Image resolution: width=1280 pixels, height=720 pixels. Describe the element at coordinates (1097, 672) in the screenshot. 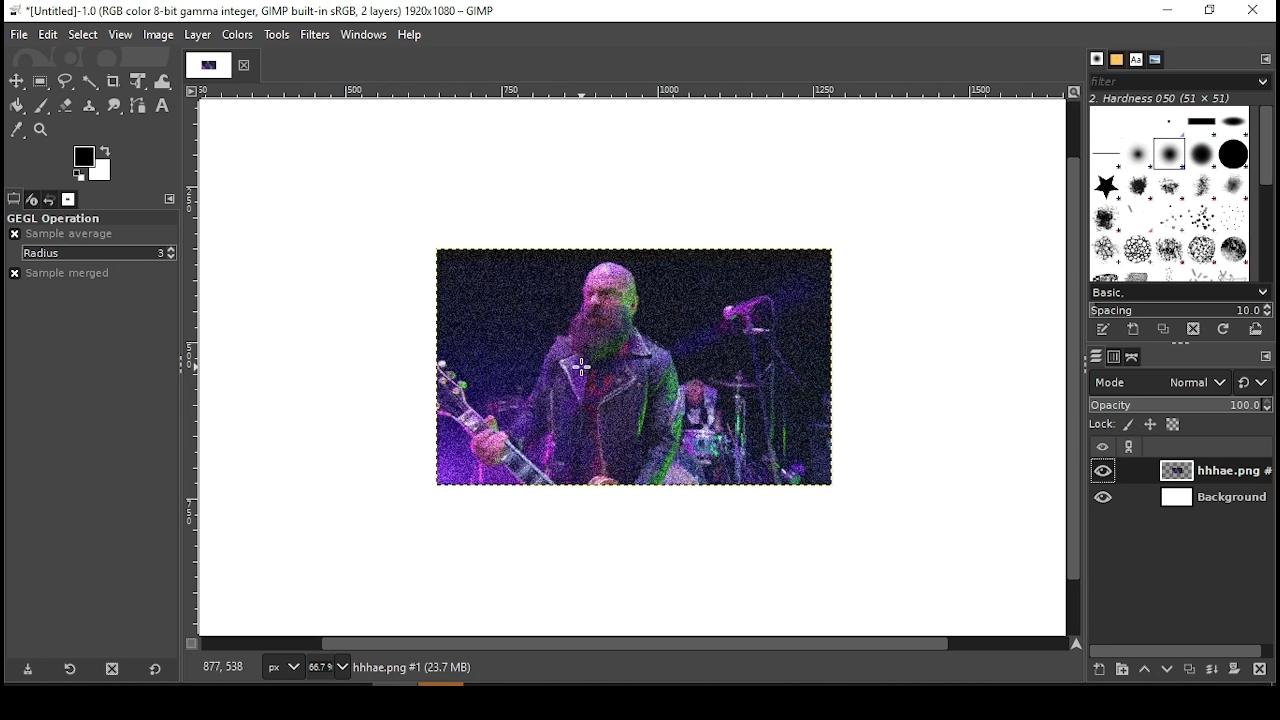

I see `new layer` at that location.